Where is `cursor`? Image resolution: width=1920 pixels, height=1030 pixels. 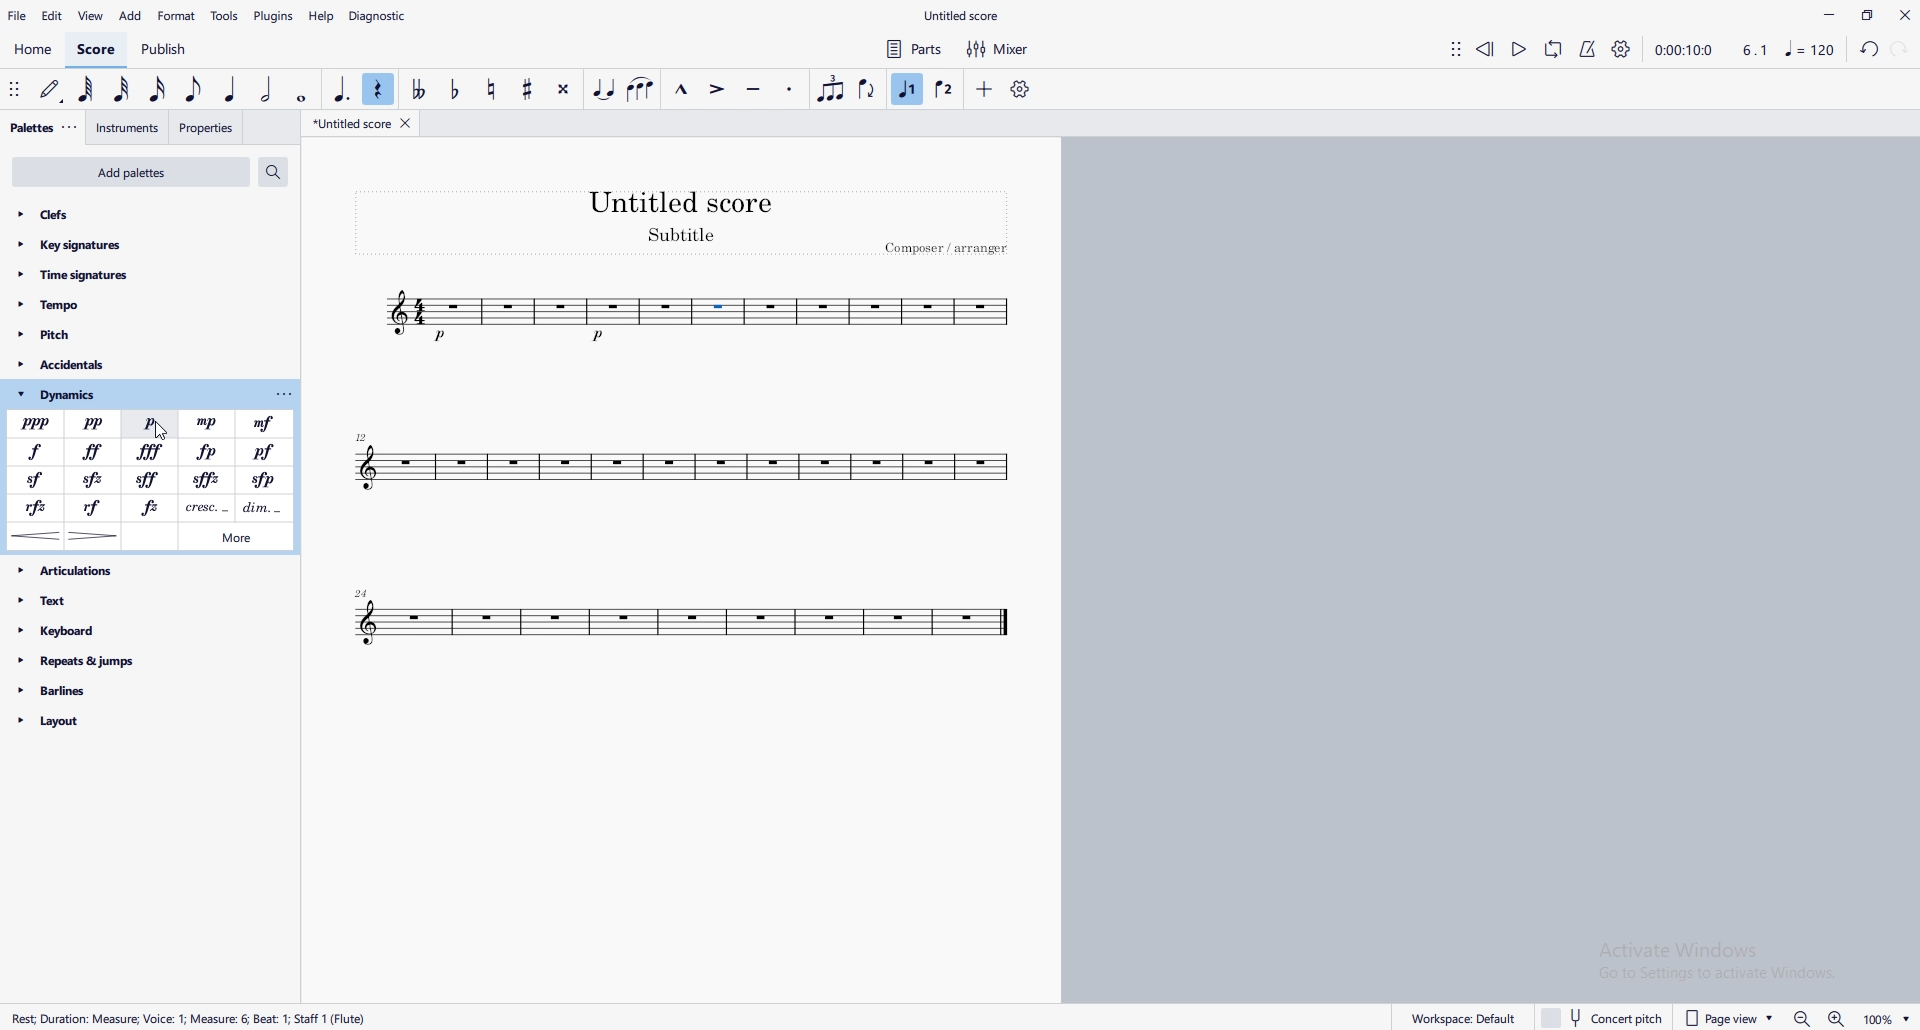
cursor is located at coordinates (164, 424).